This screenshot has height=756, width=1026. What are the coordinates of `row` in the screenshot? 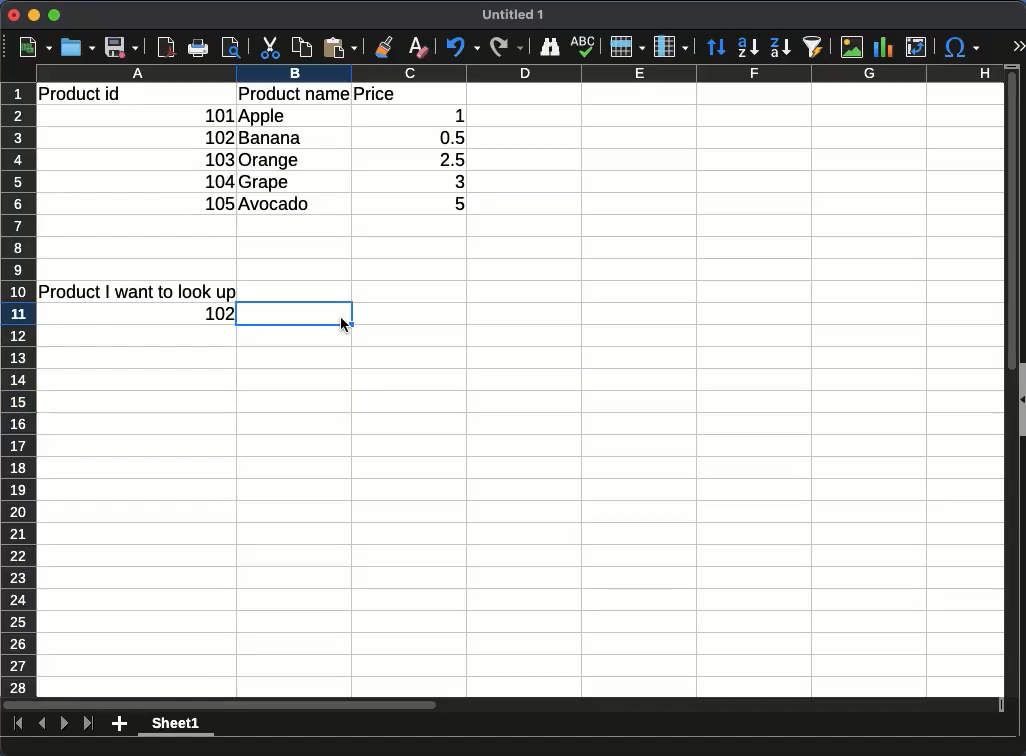 It's located at (18, 390).